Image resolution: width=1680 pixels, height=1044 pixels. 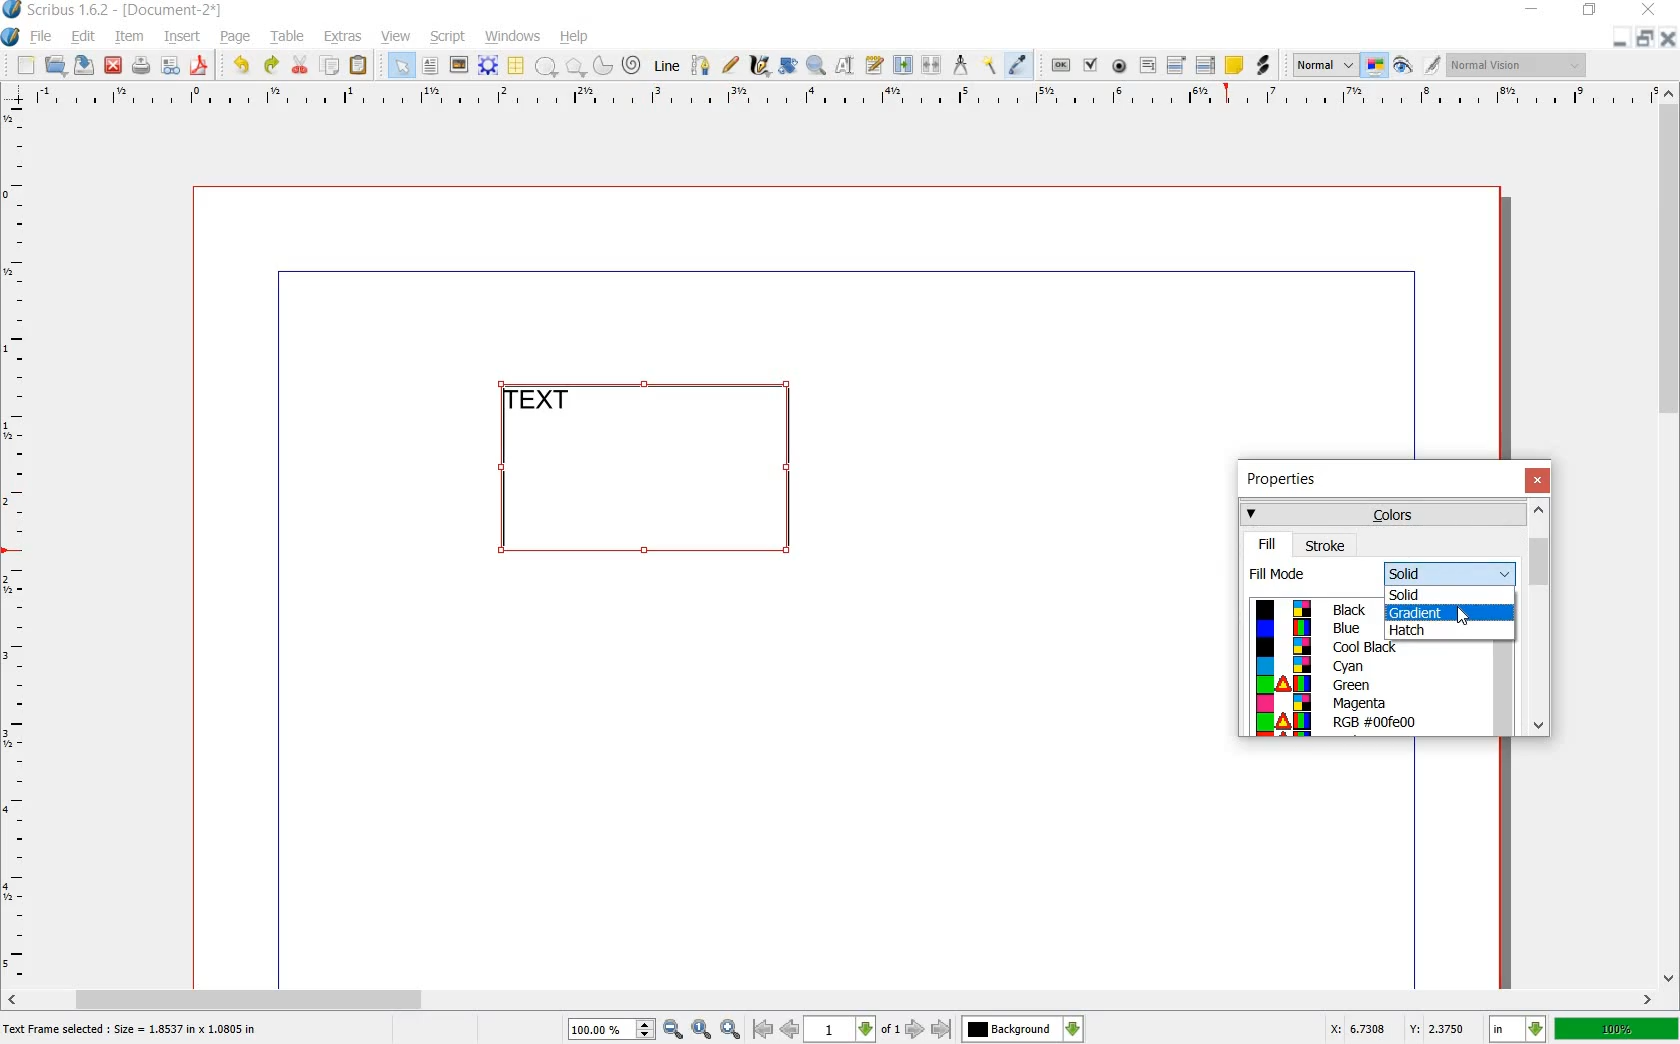 What do you see at coordinates (199, 66) in the screenshot?
I see `save as pdf` at bounding box center [199, 66].